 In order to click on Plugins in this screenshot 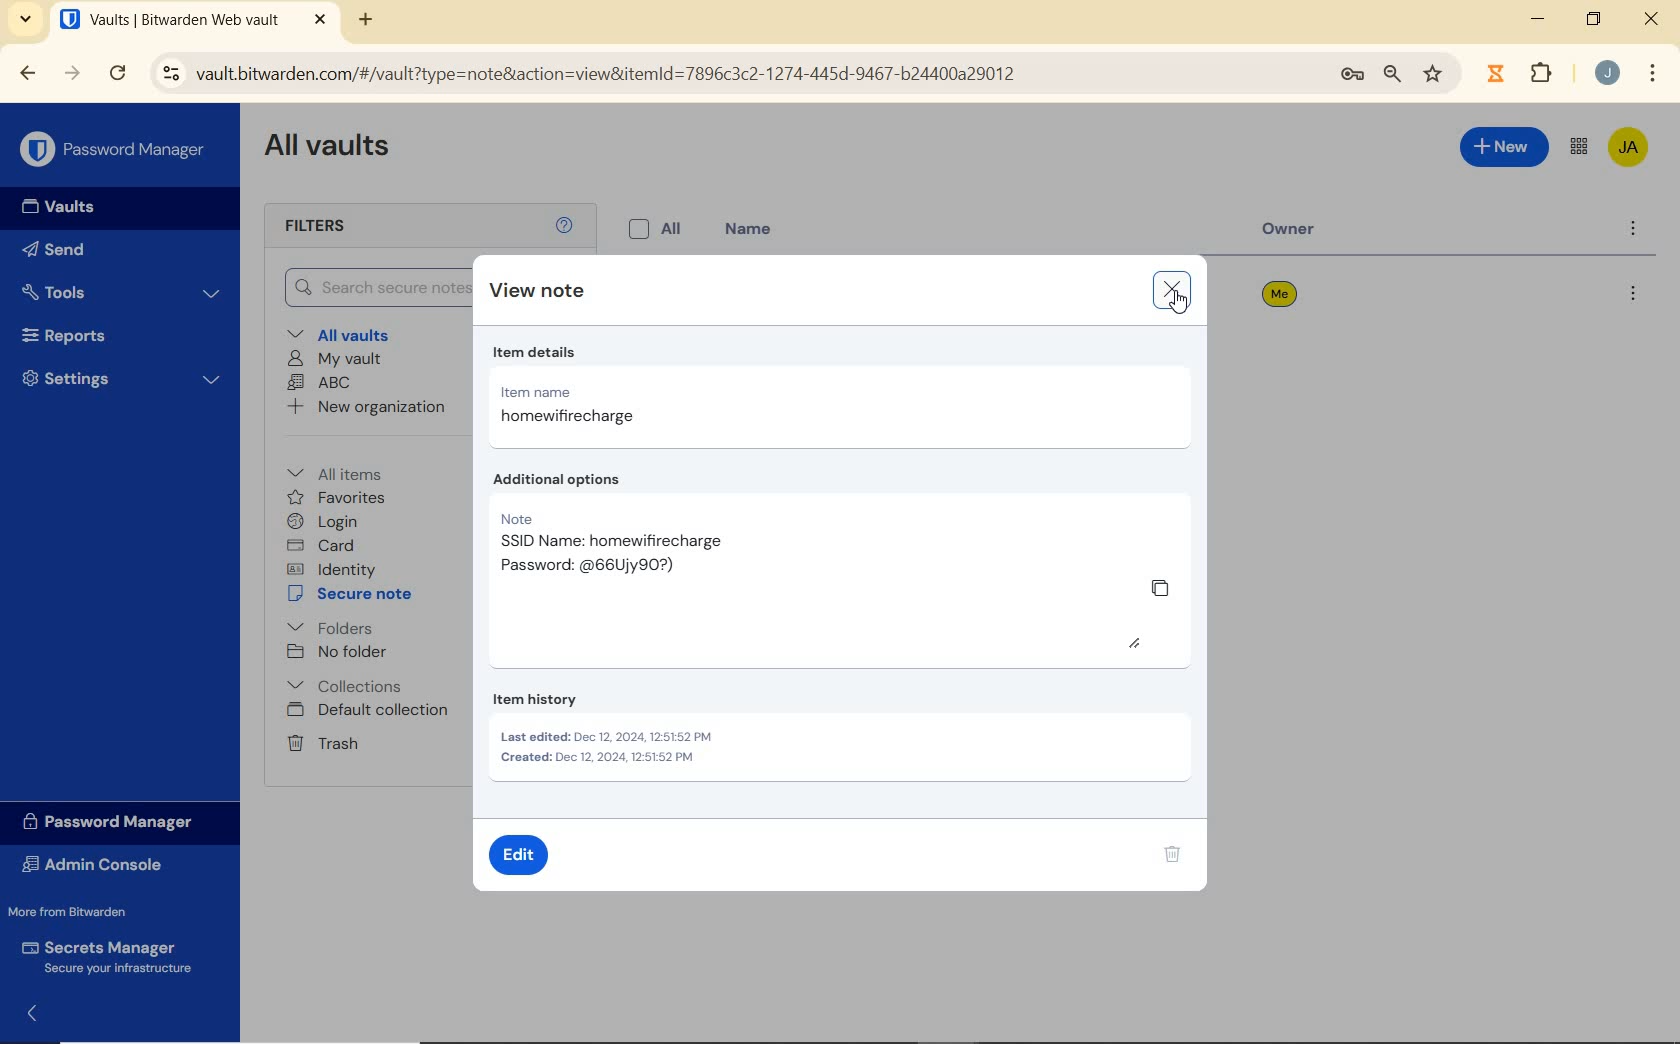, I will do `click(1545, 71)`.